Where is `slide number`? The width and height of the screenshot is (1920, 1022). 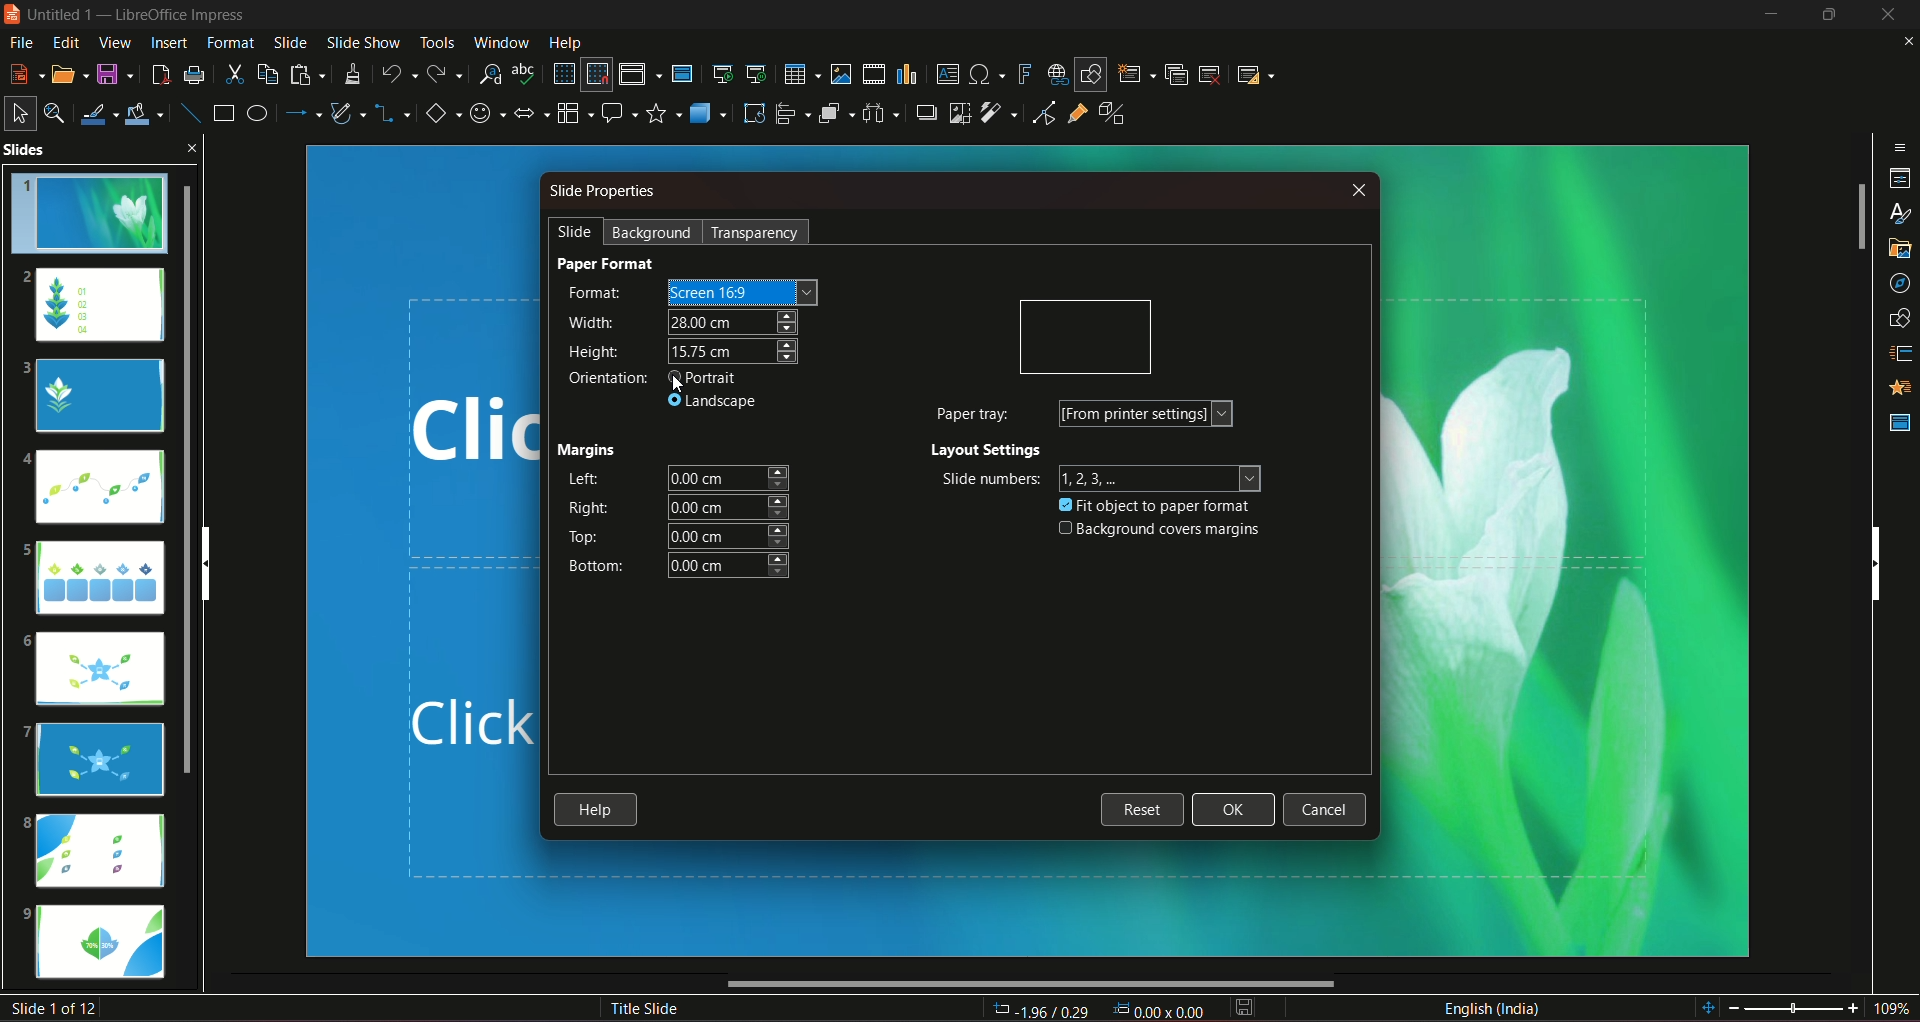
slide number is located at coordinates (58, 1008).